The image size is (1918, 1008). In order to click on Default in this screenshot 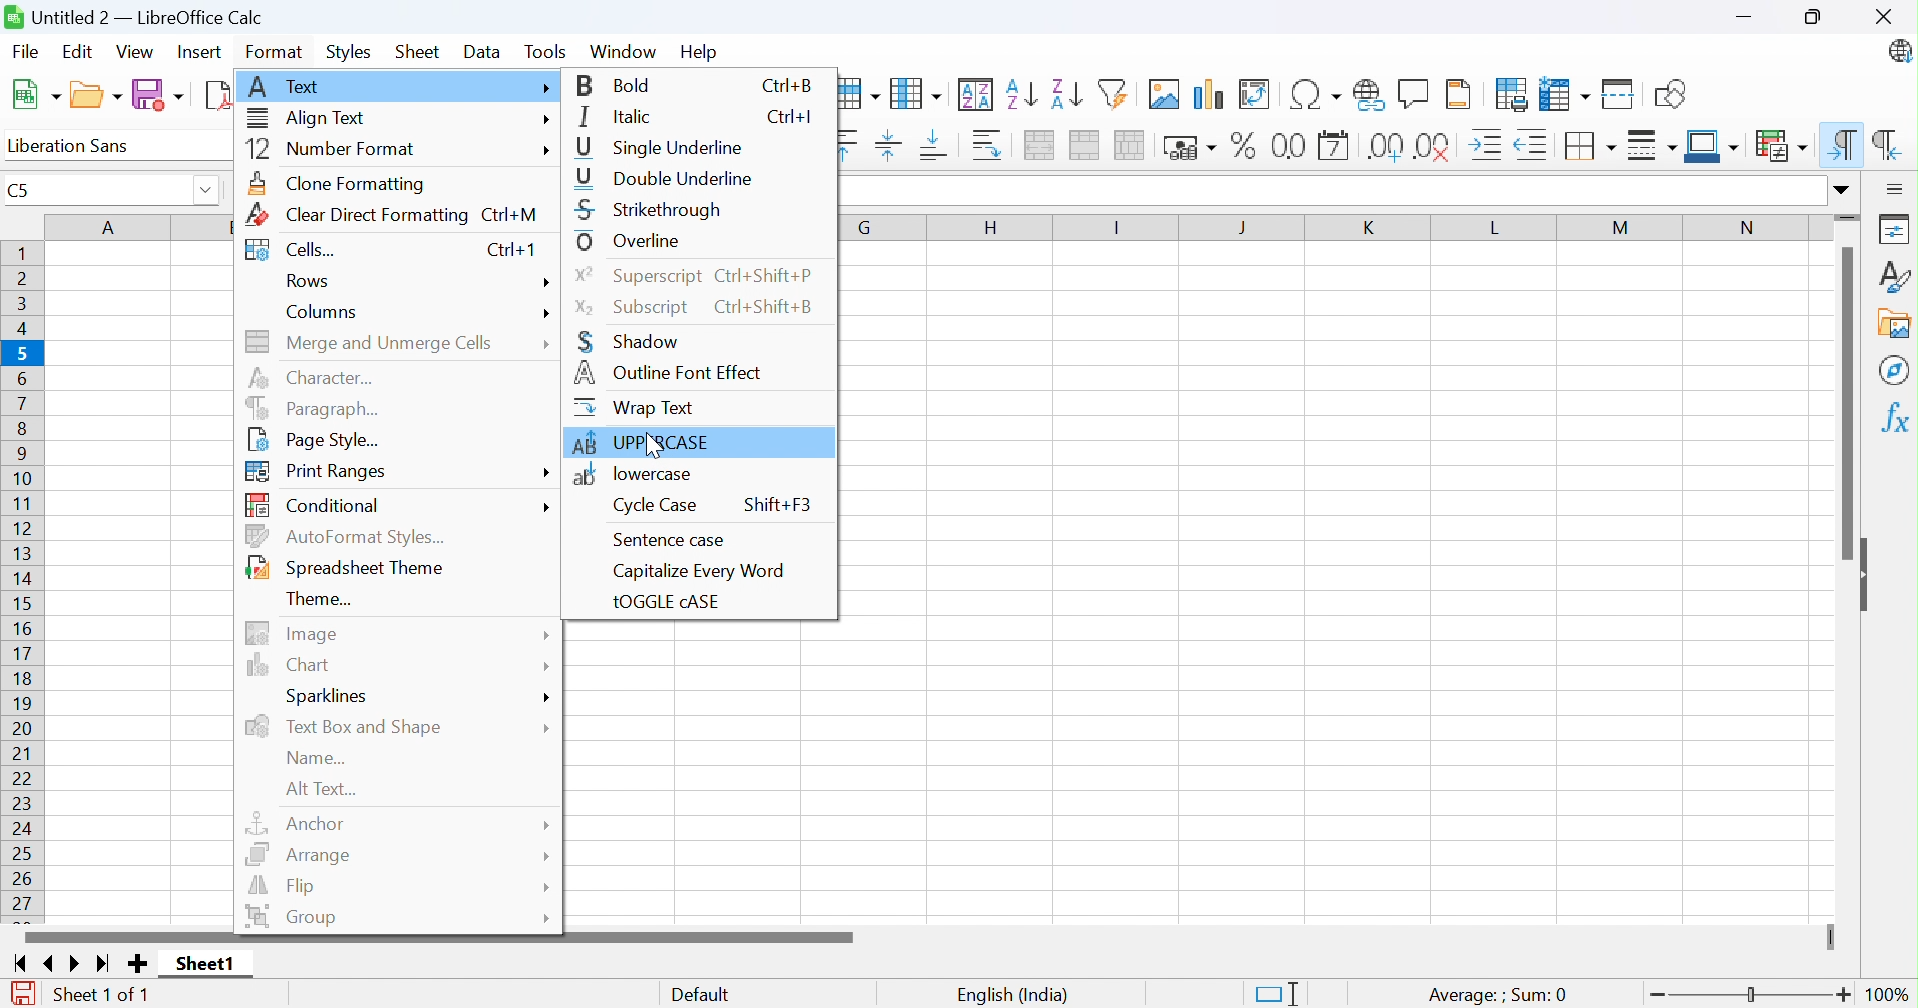, I will do `click(701, 995)`.